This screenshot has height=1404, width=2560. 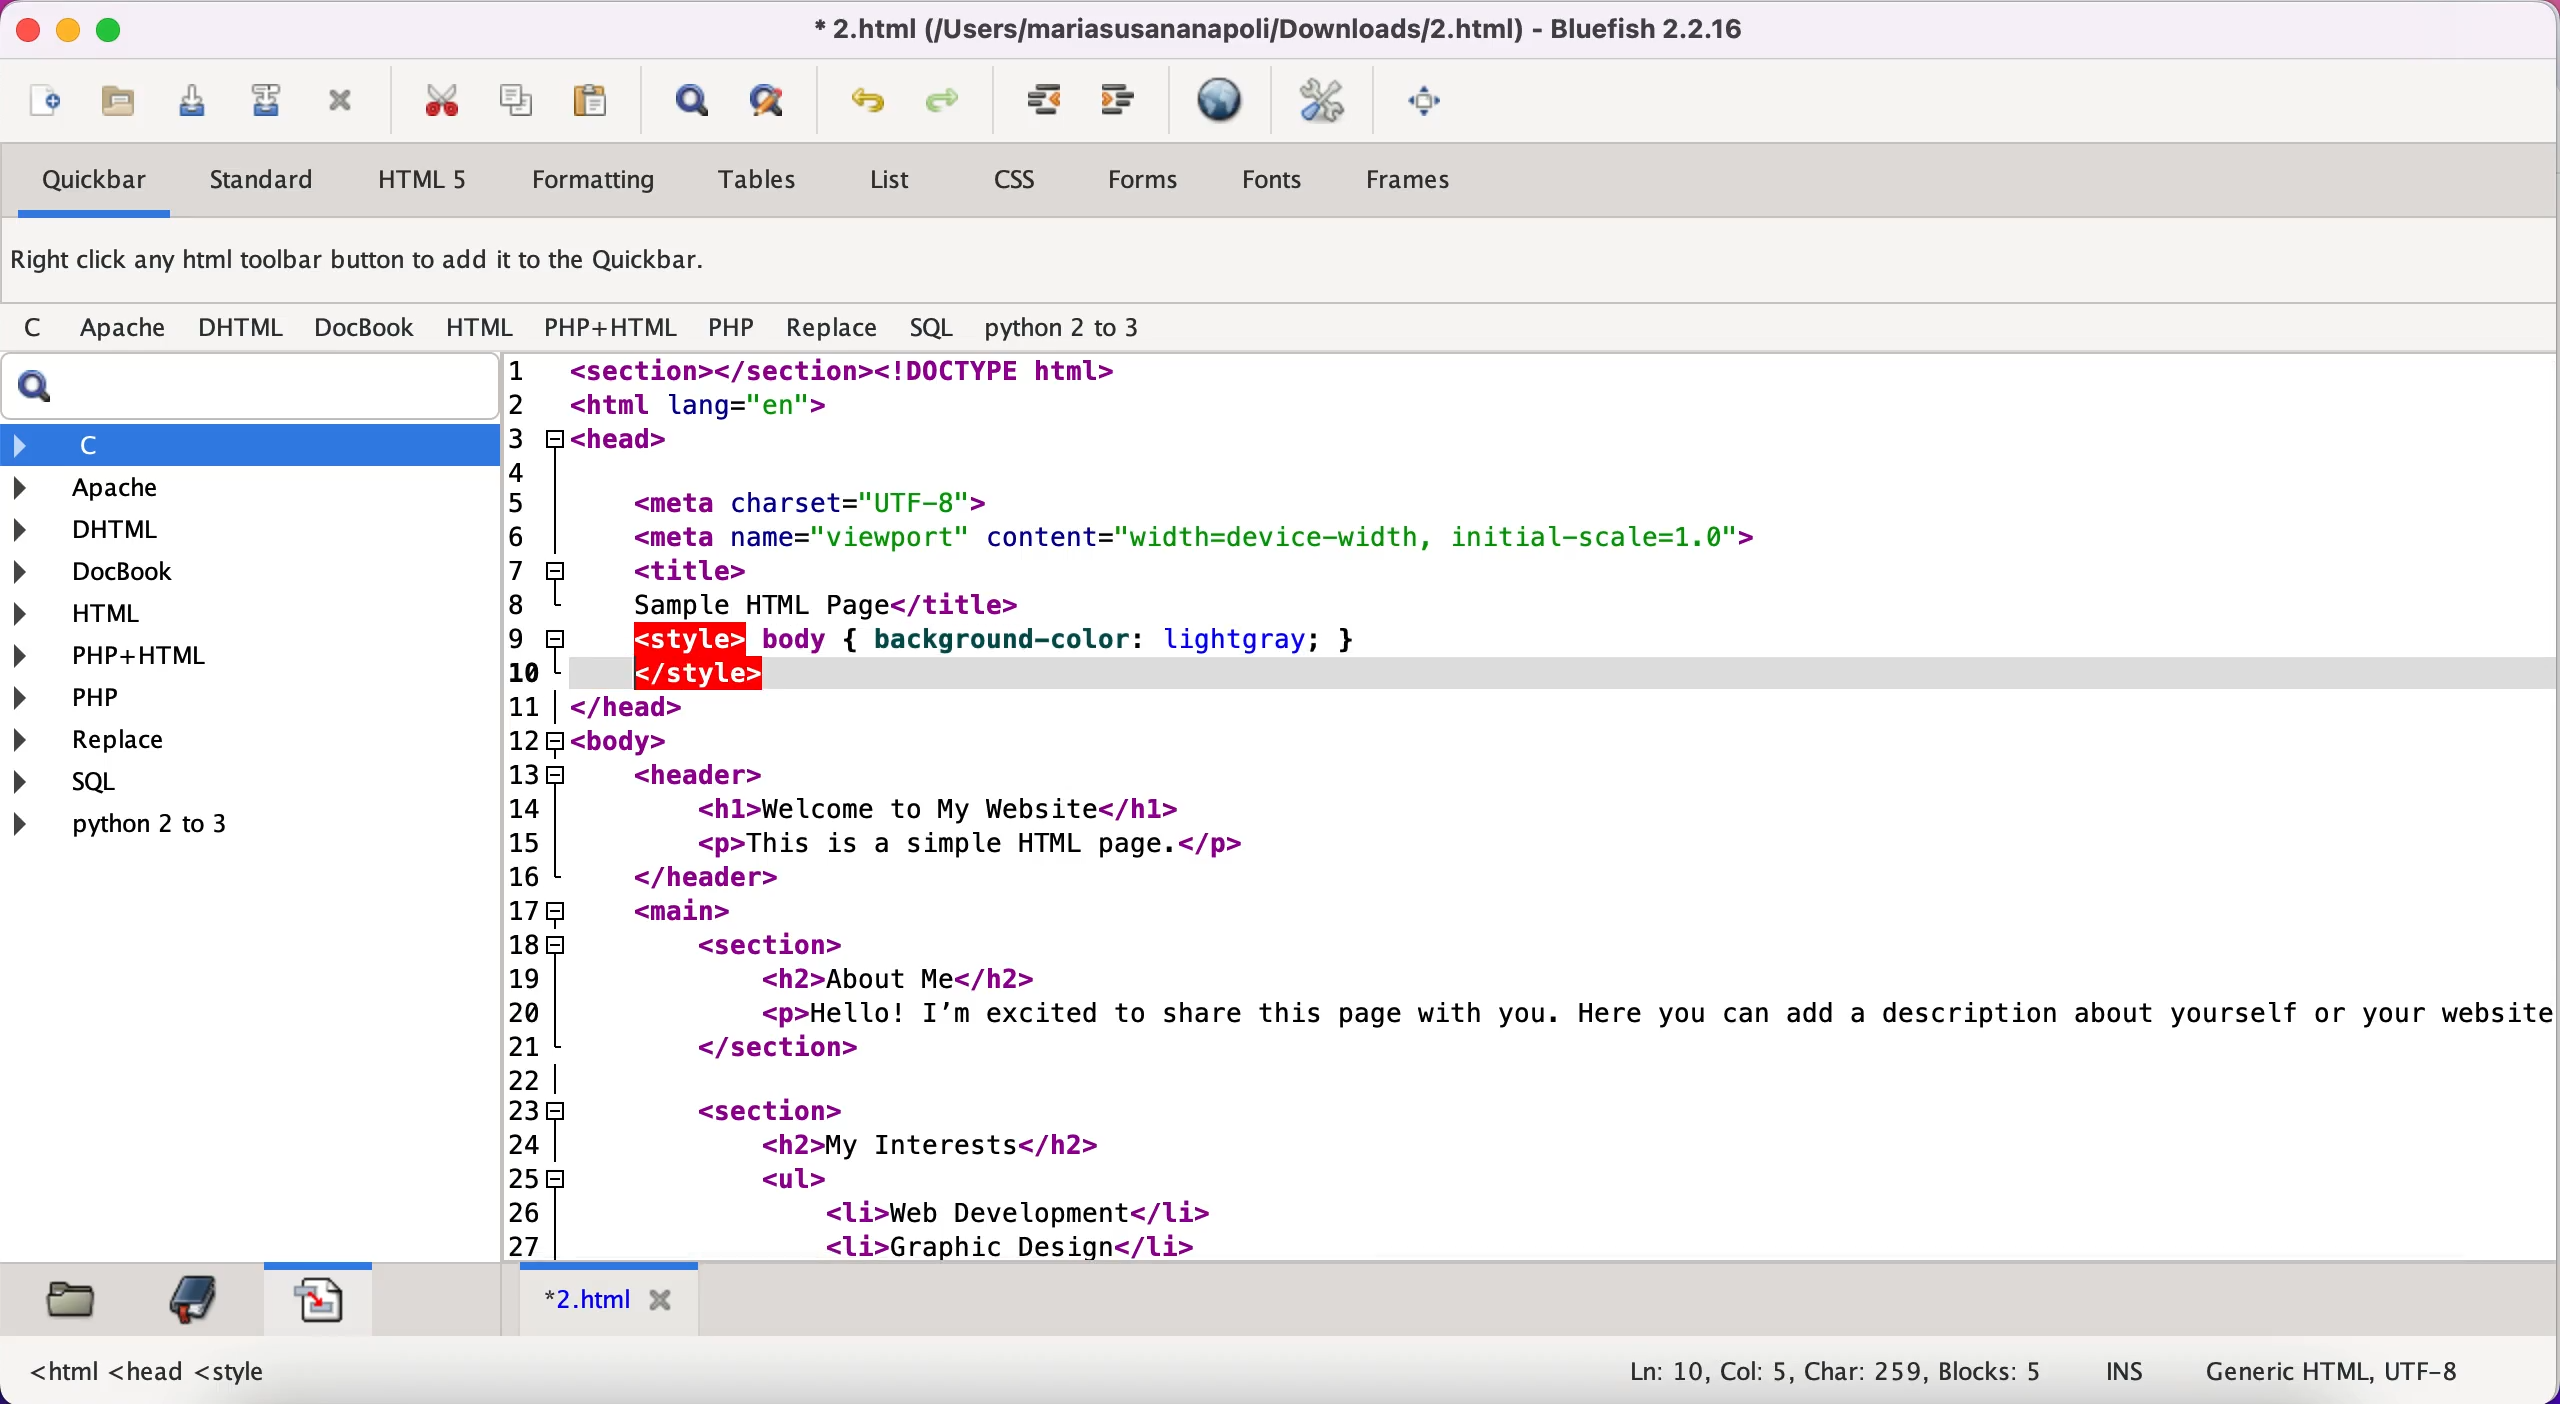 What do you see at coordinates (126, 332) in the screenshot?
I see `apache` at bounding box center [126, 332].